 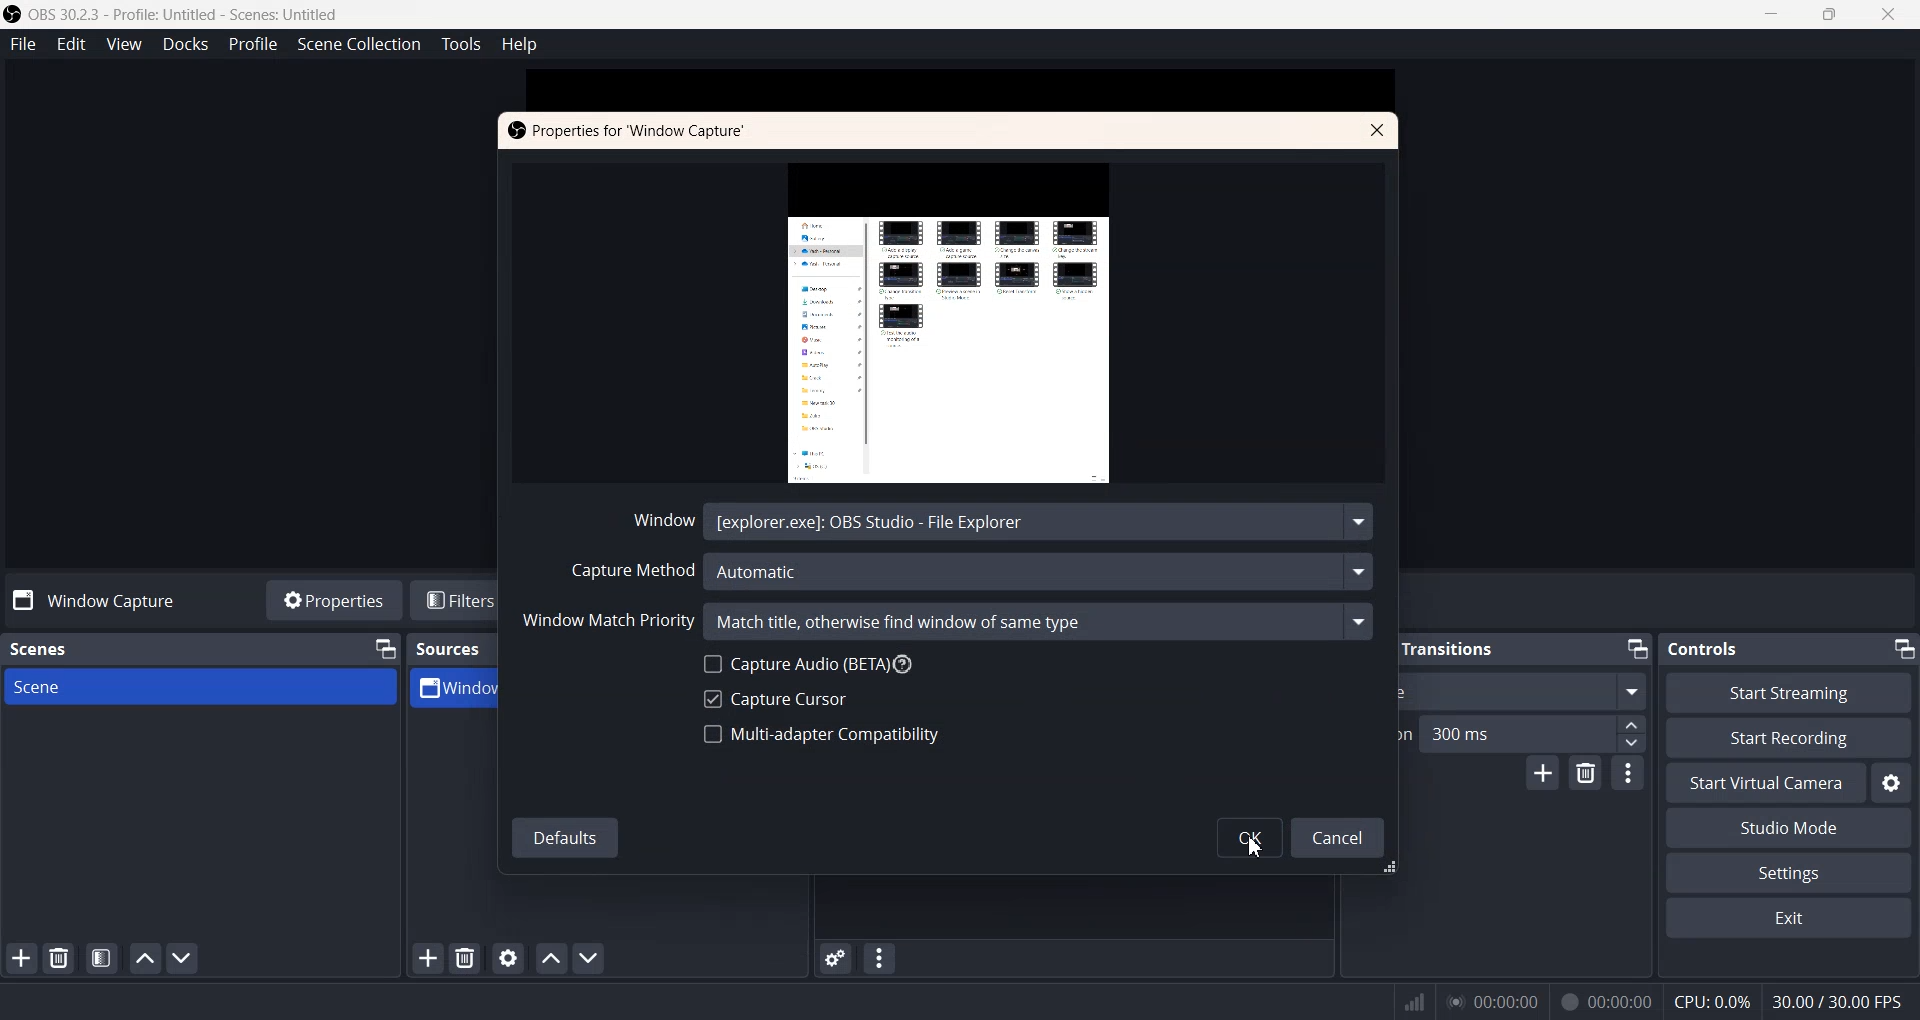 What do you see at coordinates (1338, 834) in the screenshot?
I see `Cancel` at bounding box center [1338, 834].